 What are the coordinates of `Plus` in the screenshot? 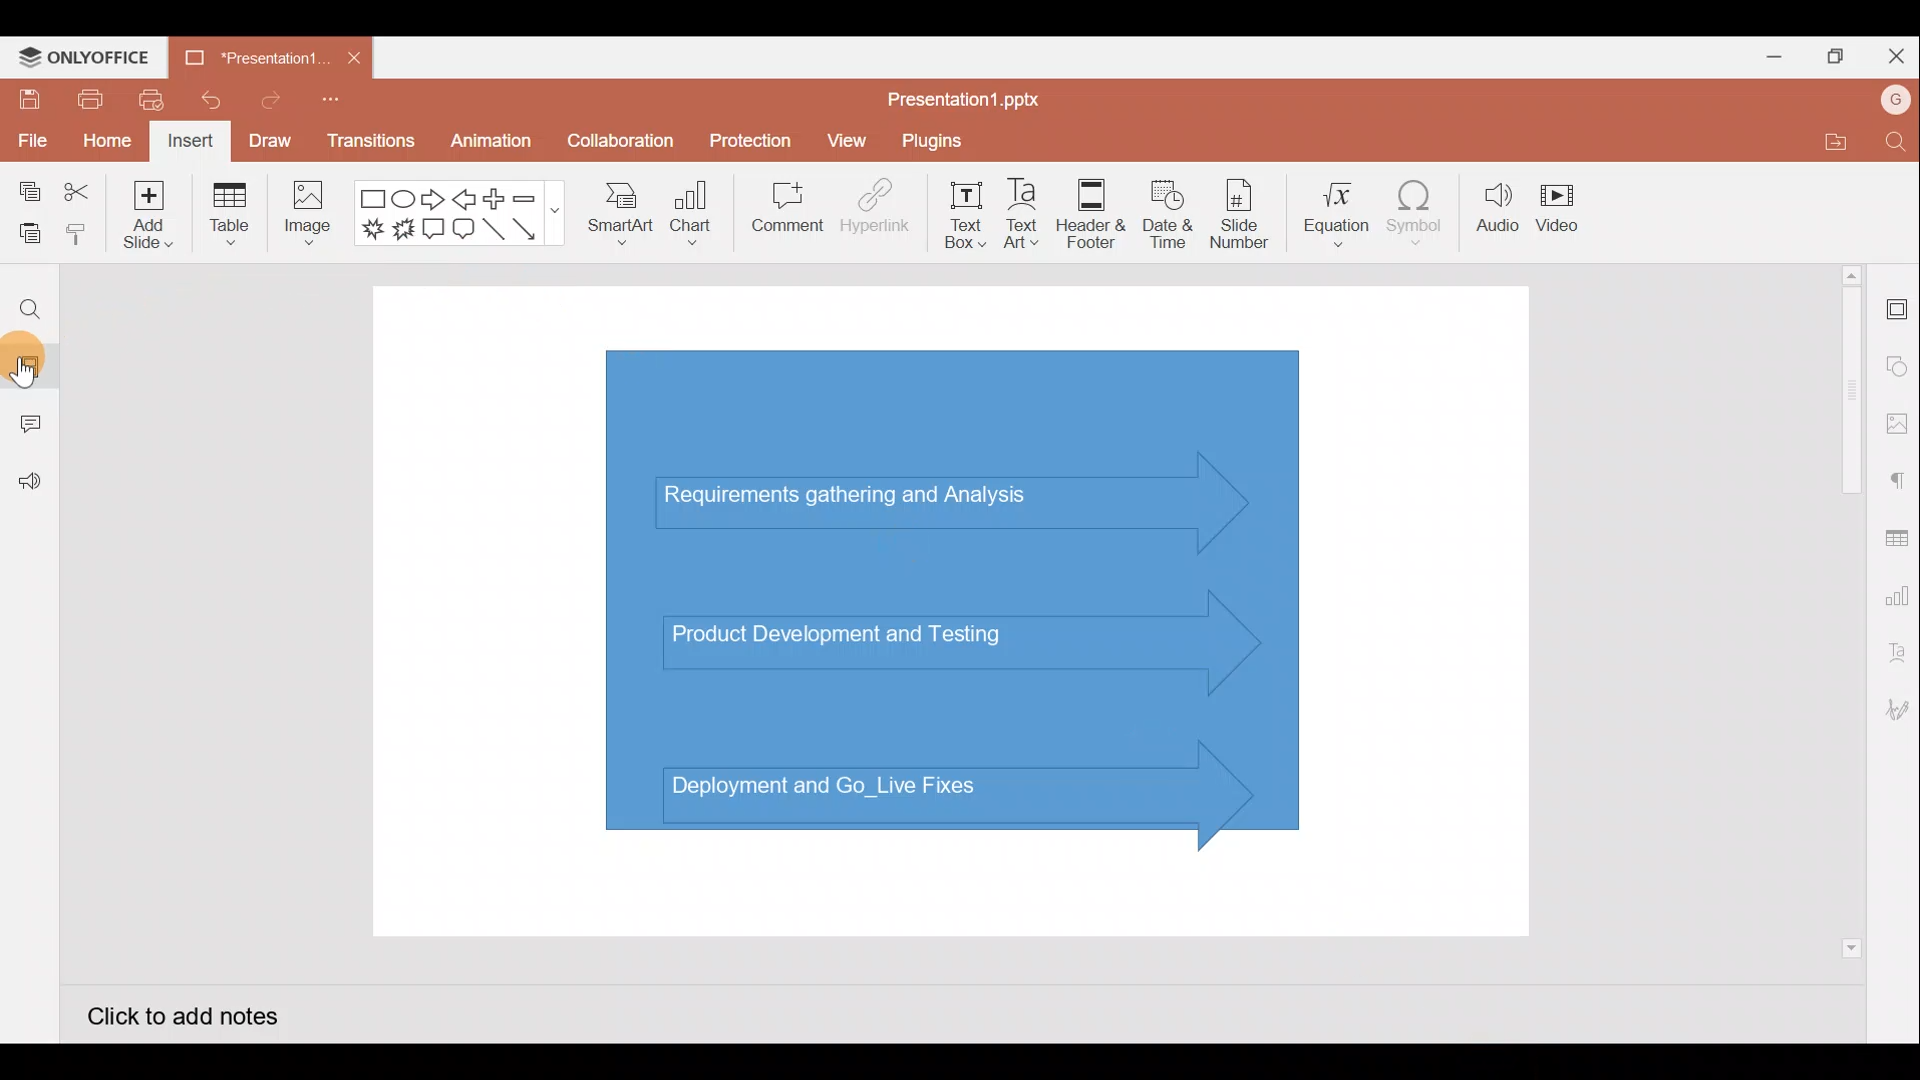 It's located at (494, 197).